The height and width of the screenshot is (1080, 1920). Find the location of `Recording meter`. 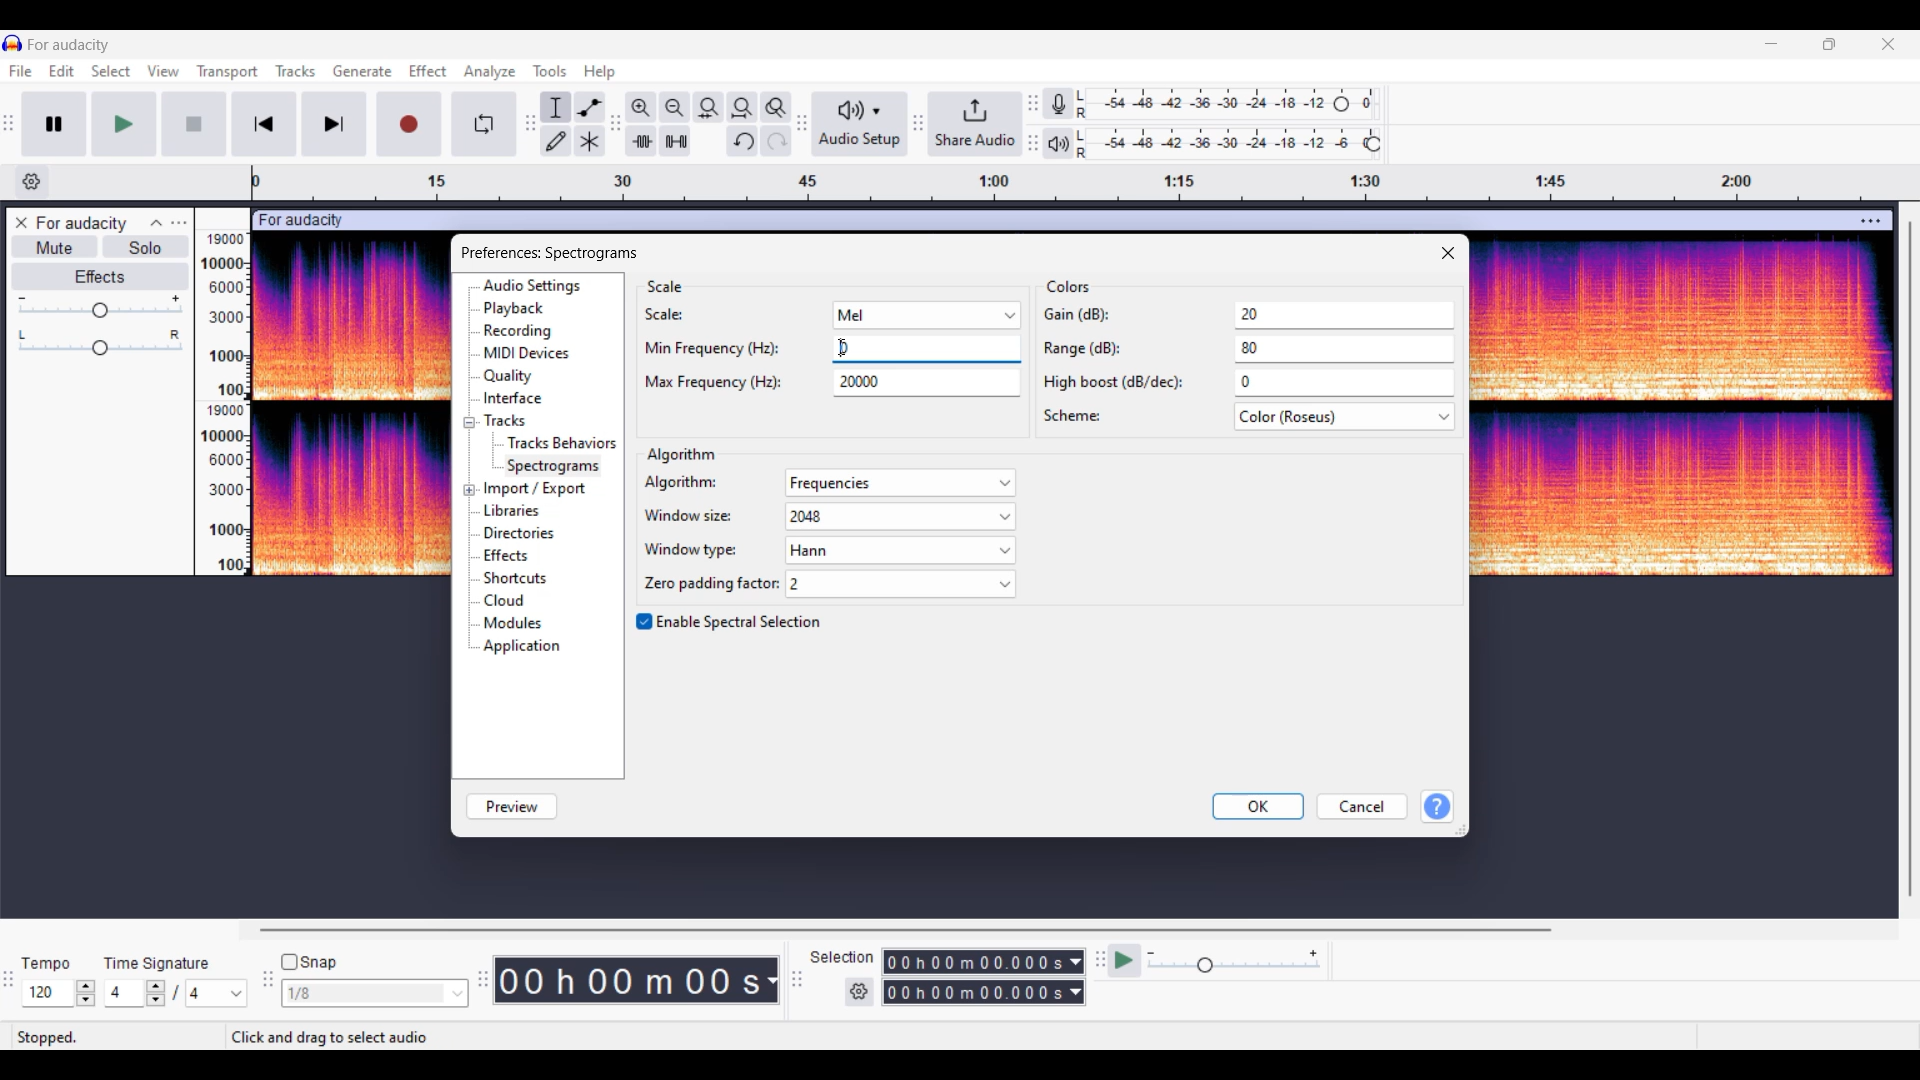

Recording meter is located at coordinates (1058, 103).